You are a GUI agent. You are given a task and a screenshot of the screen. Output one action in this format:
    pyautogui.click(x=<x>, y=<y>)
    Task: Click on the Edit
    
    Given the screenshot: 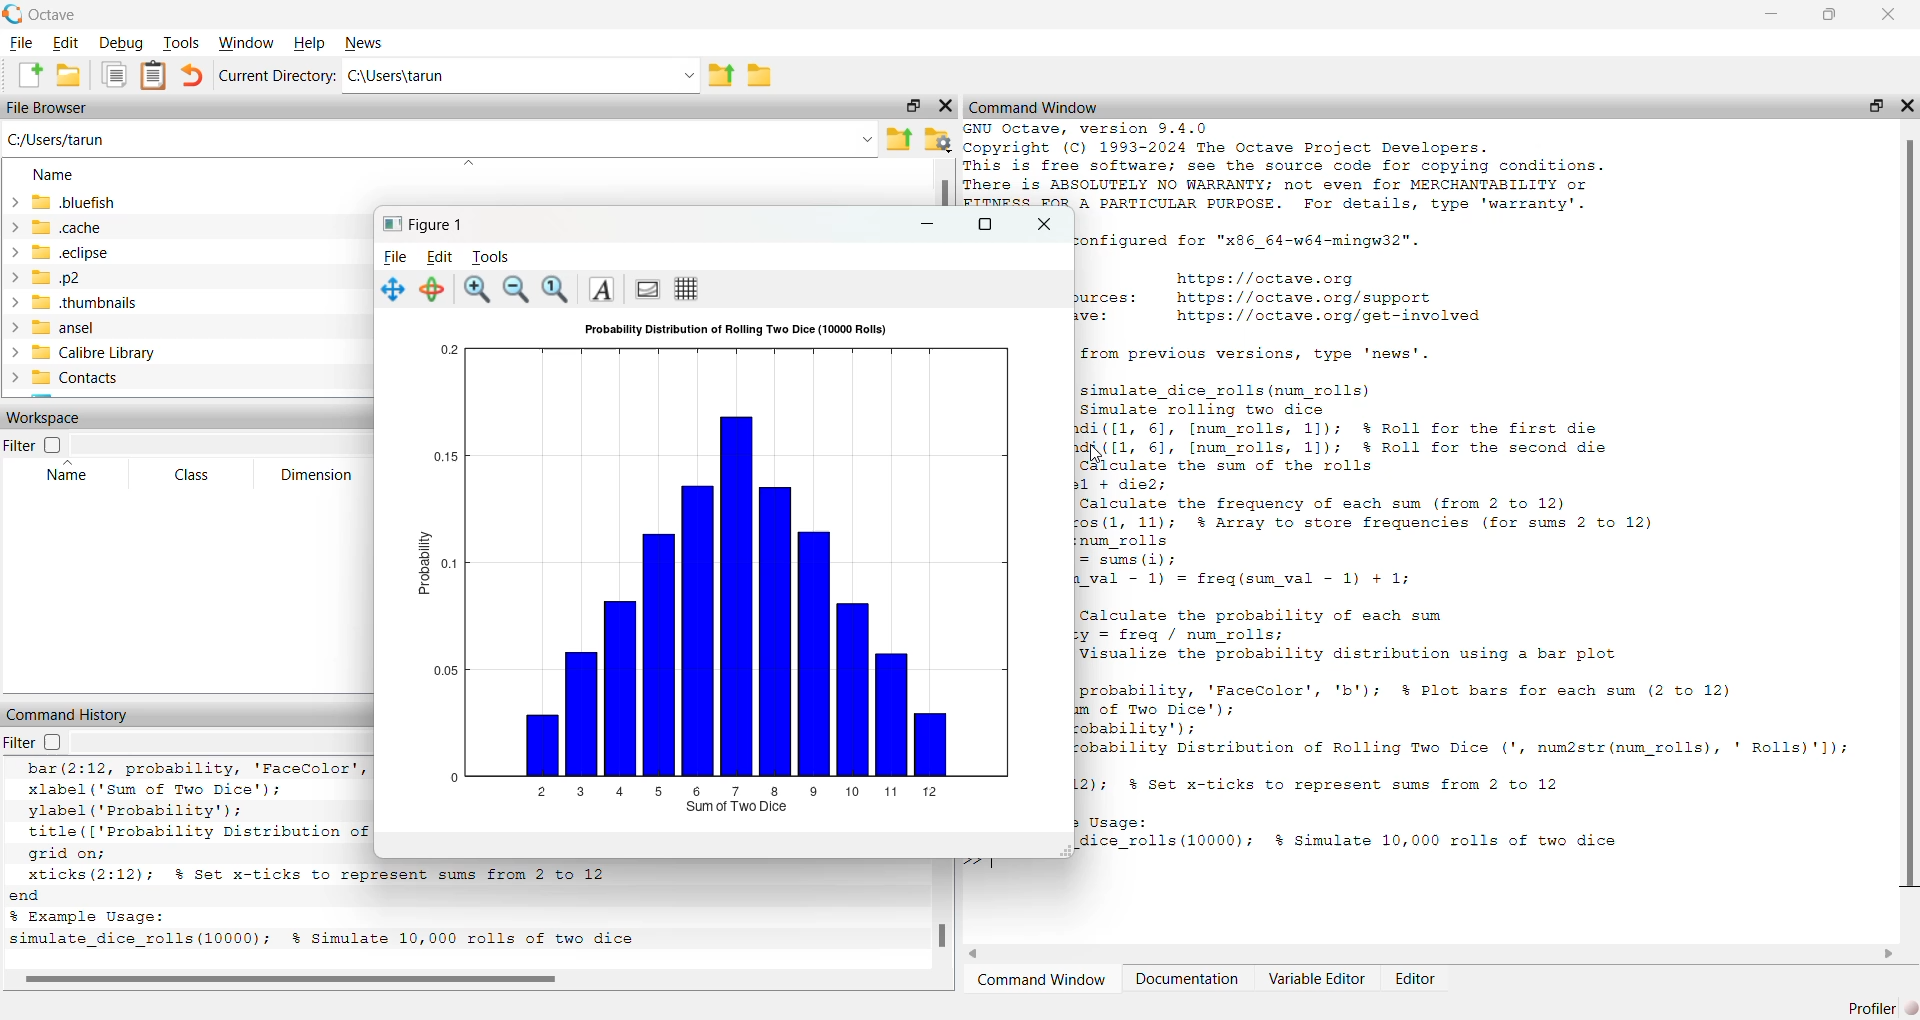 What is the action you would take?
    pyautogui.click(x=64, y=42)
    